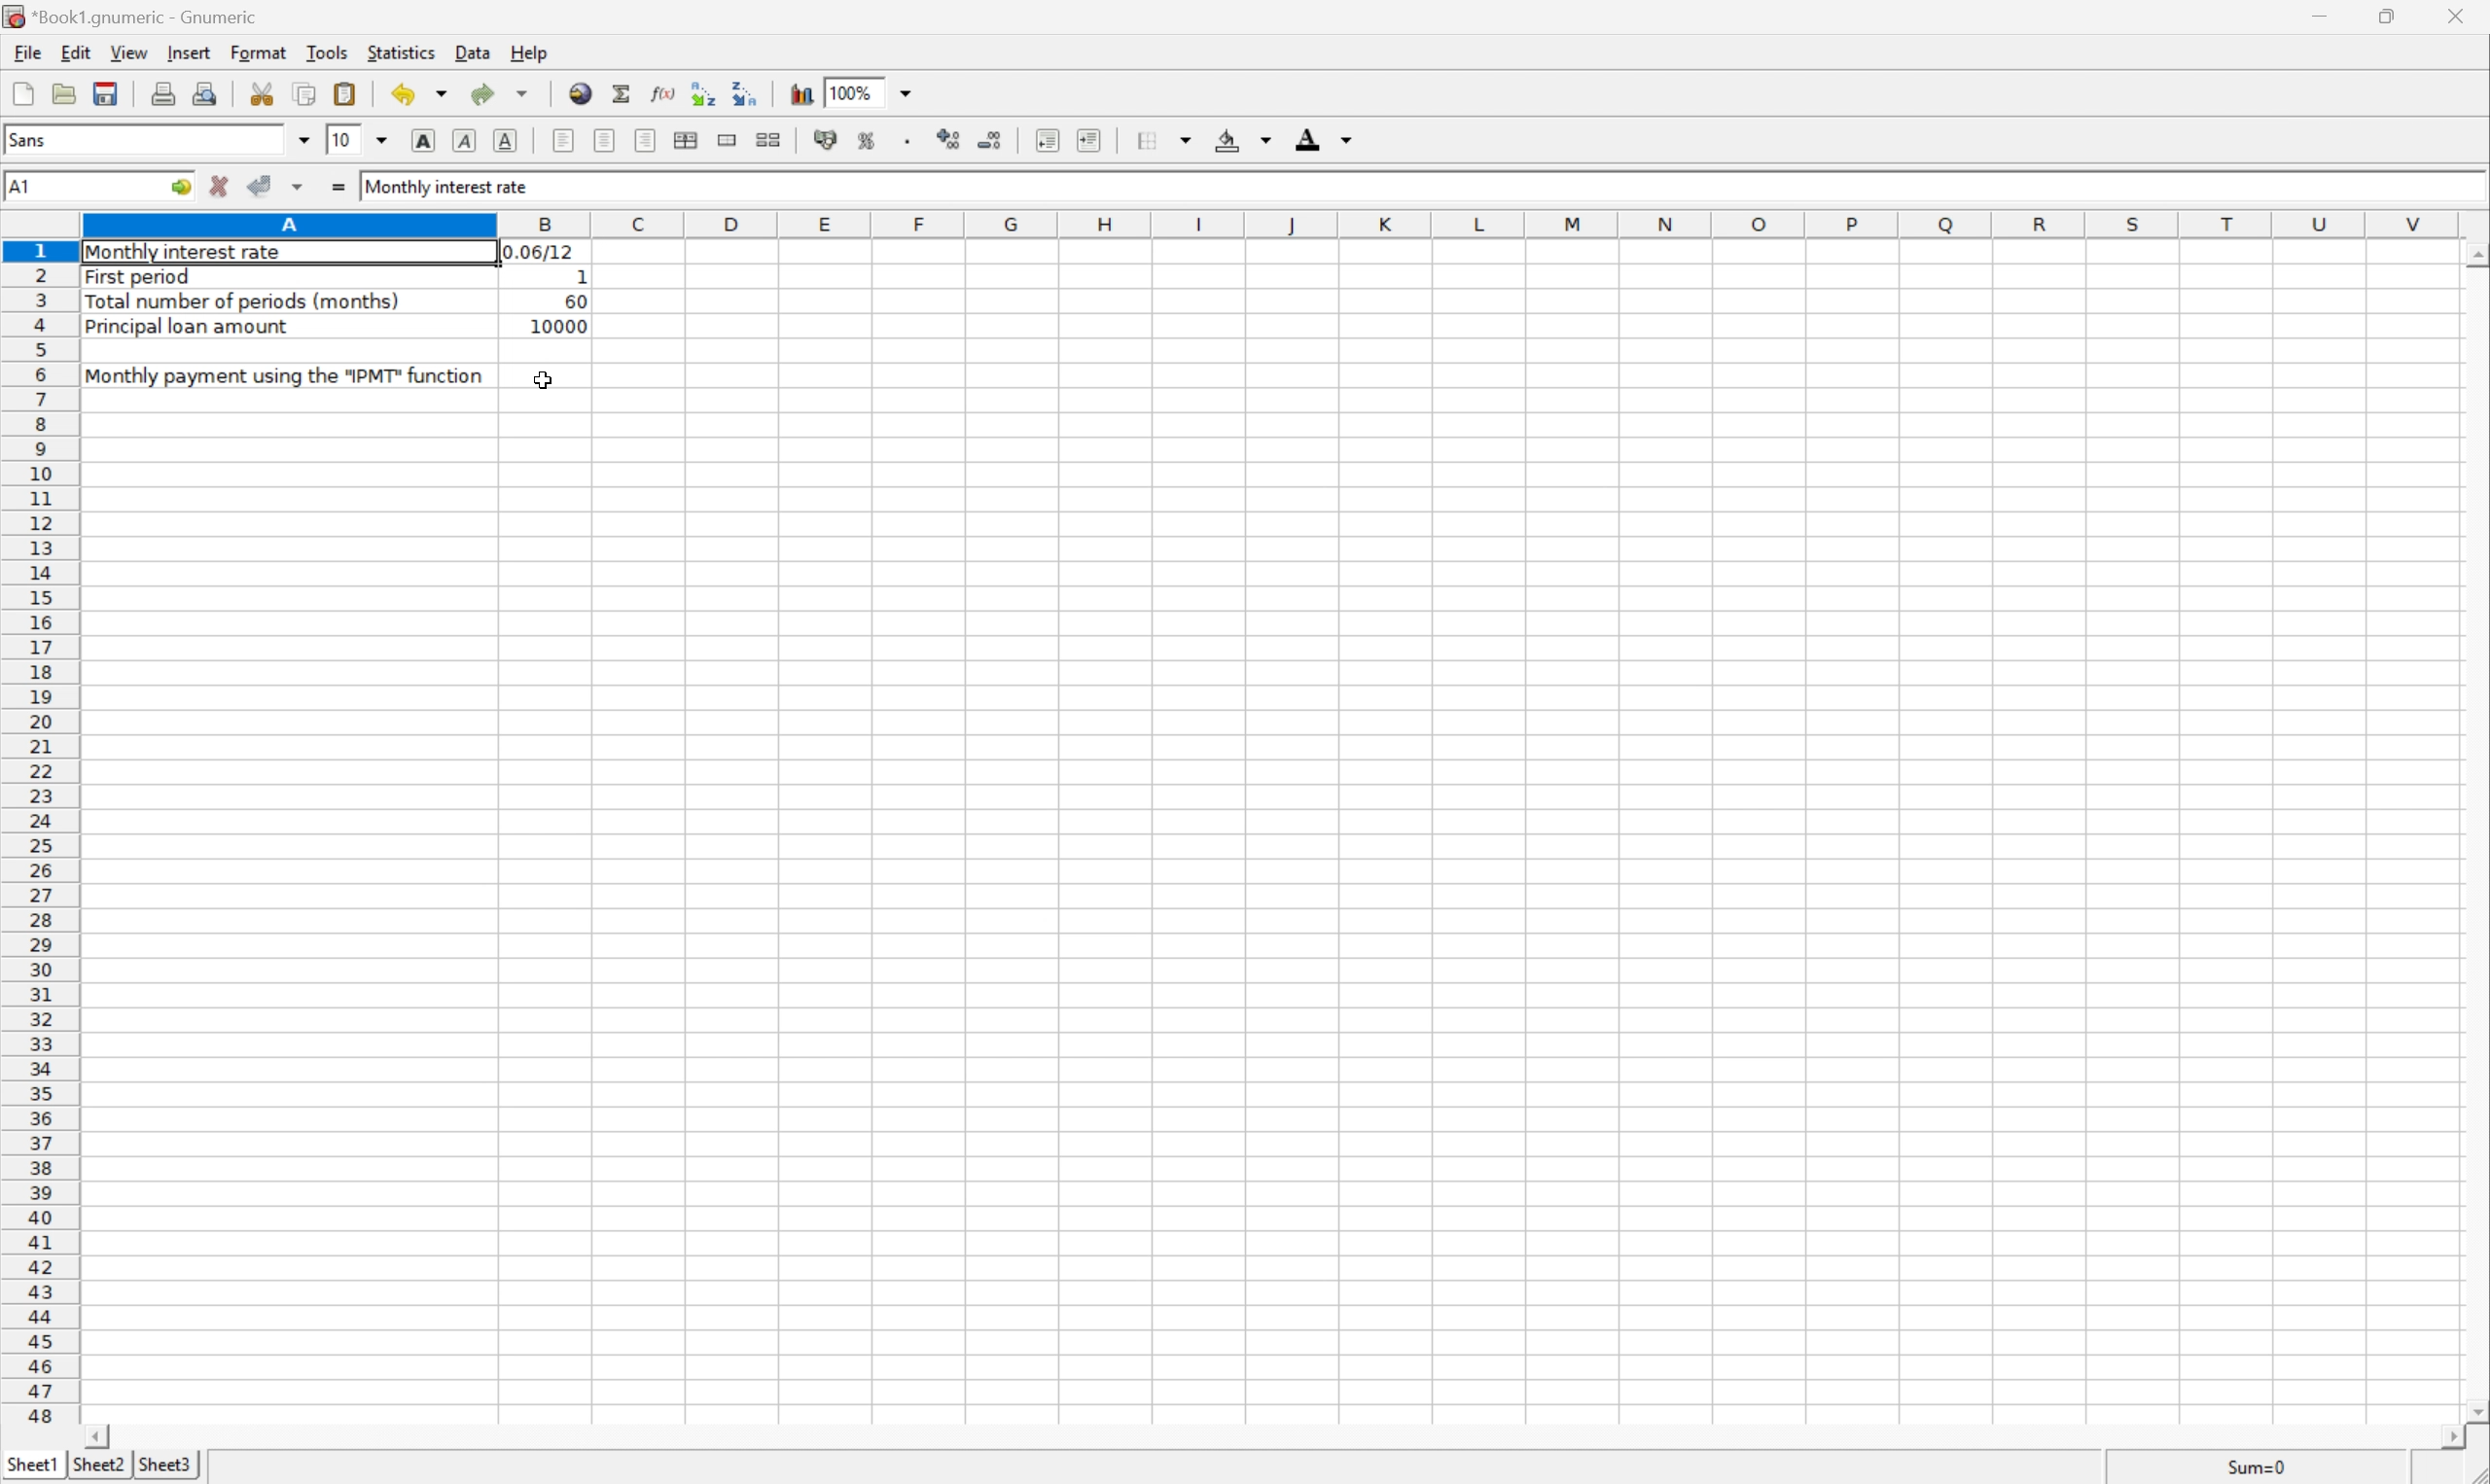 The image size is (2490, 1484). What do you see at coordinates (1161, 139) in the screenshot?
I see `Borders` at bounding box center [1161, 139].